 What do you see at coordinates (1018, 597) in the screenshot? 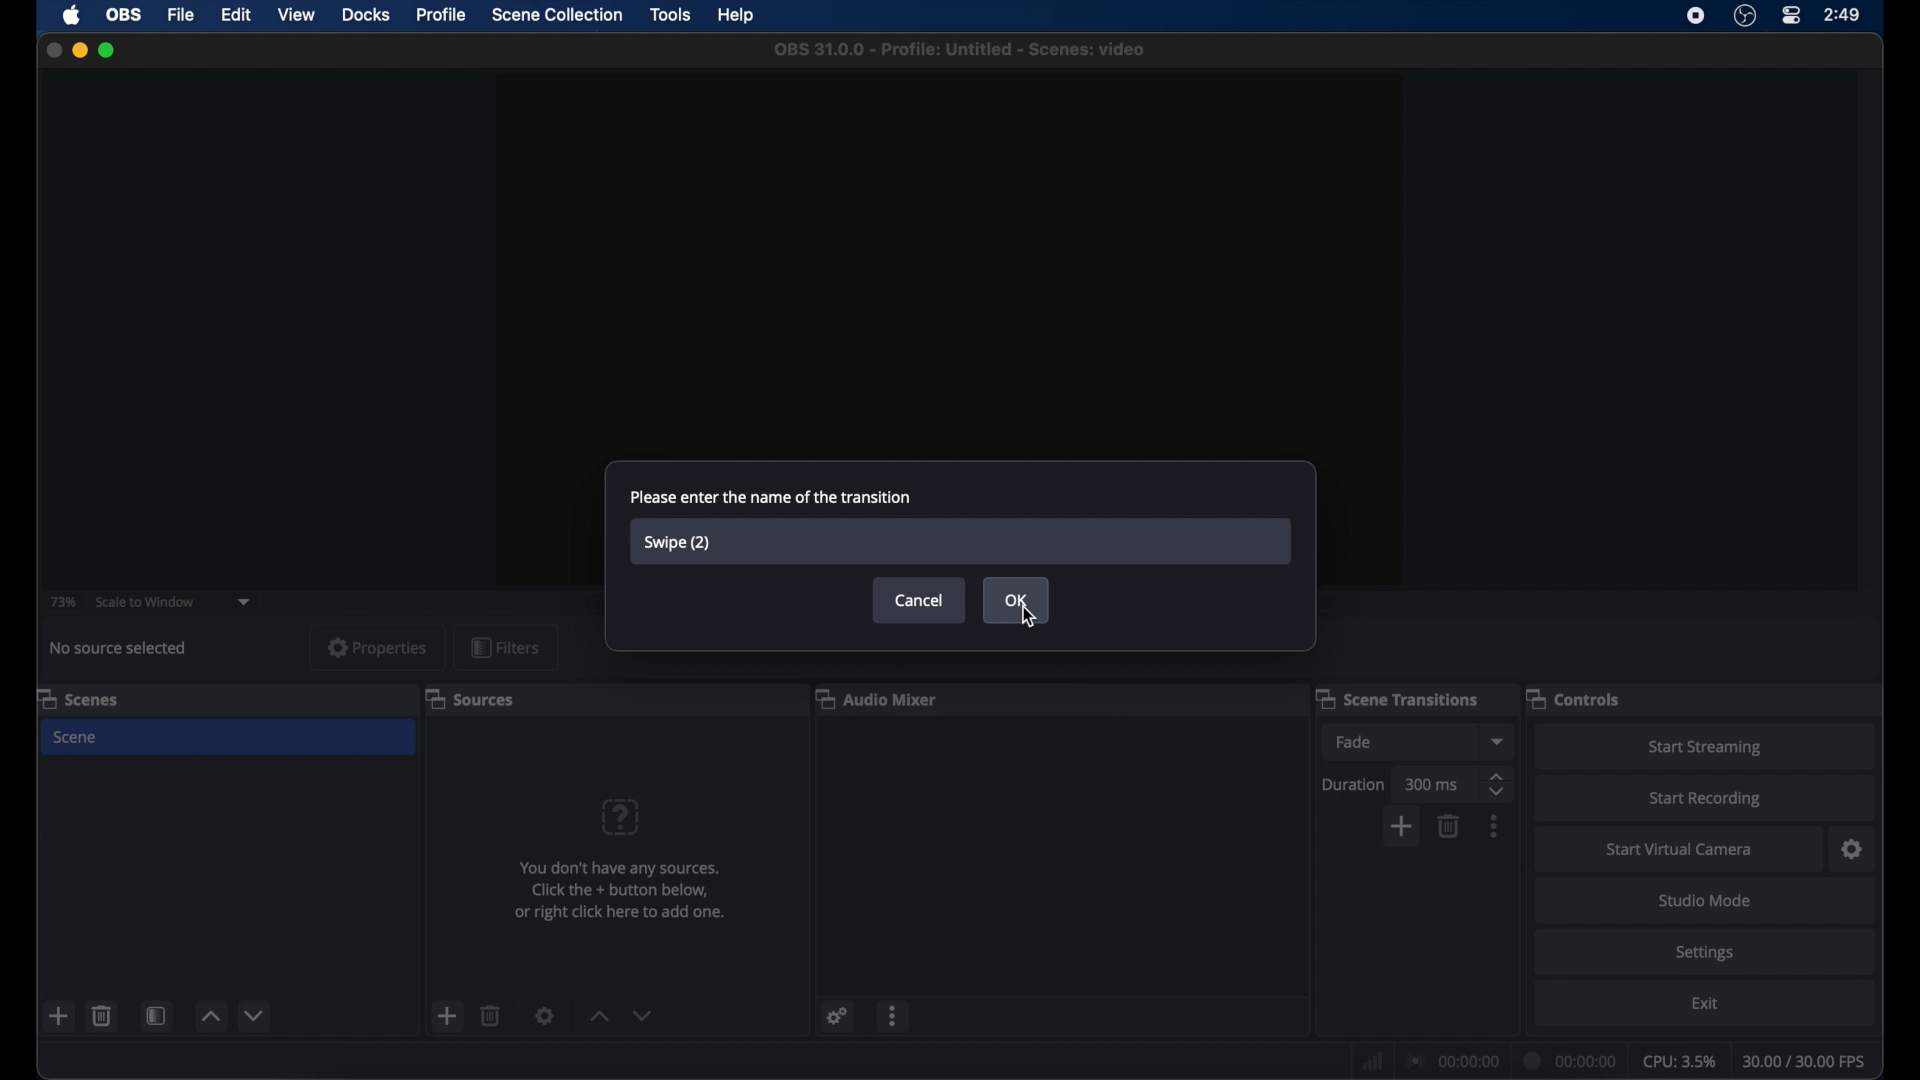
I see `ok` at bounding box center [1018, 597].